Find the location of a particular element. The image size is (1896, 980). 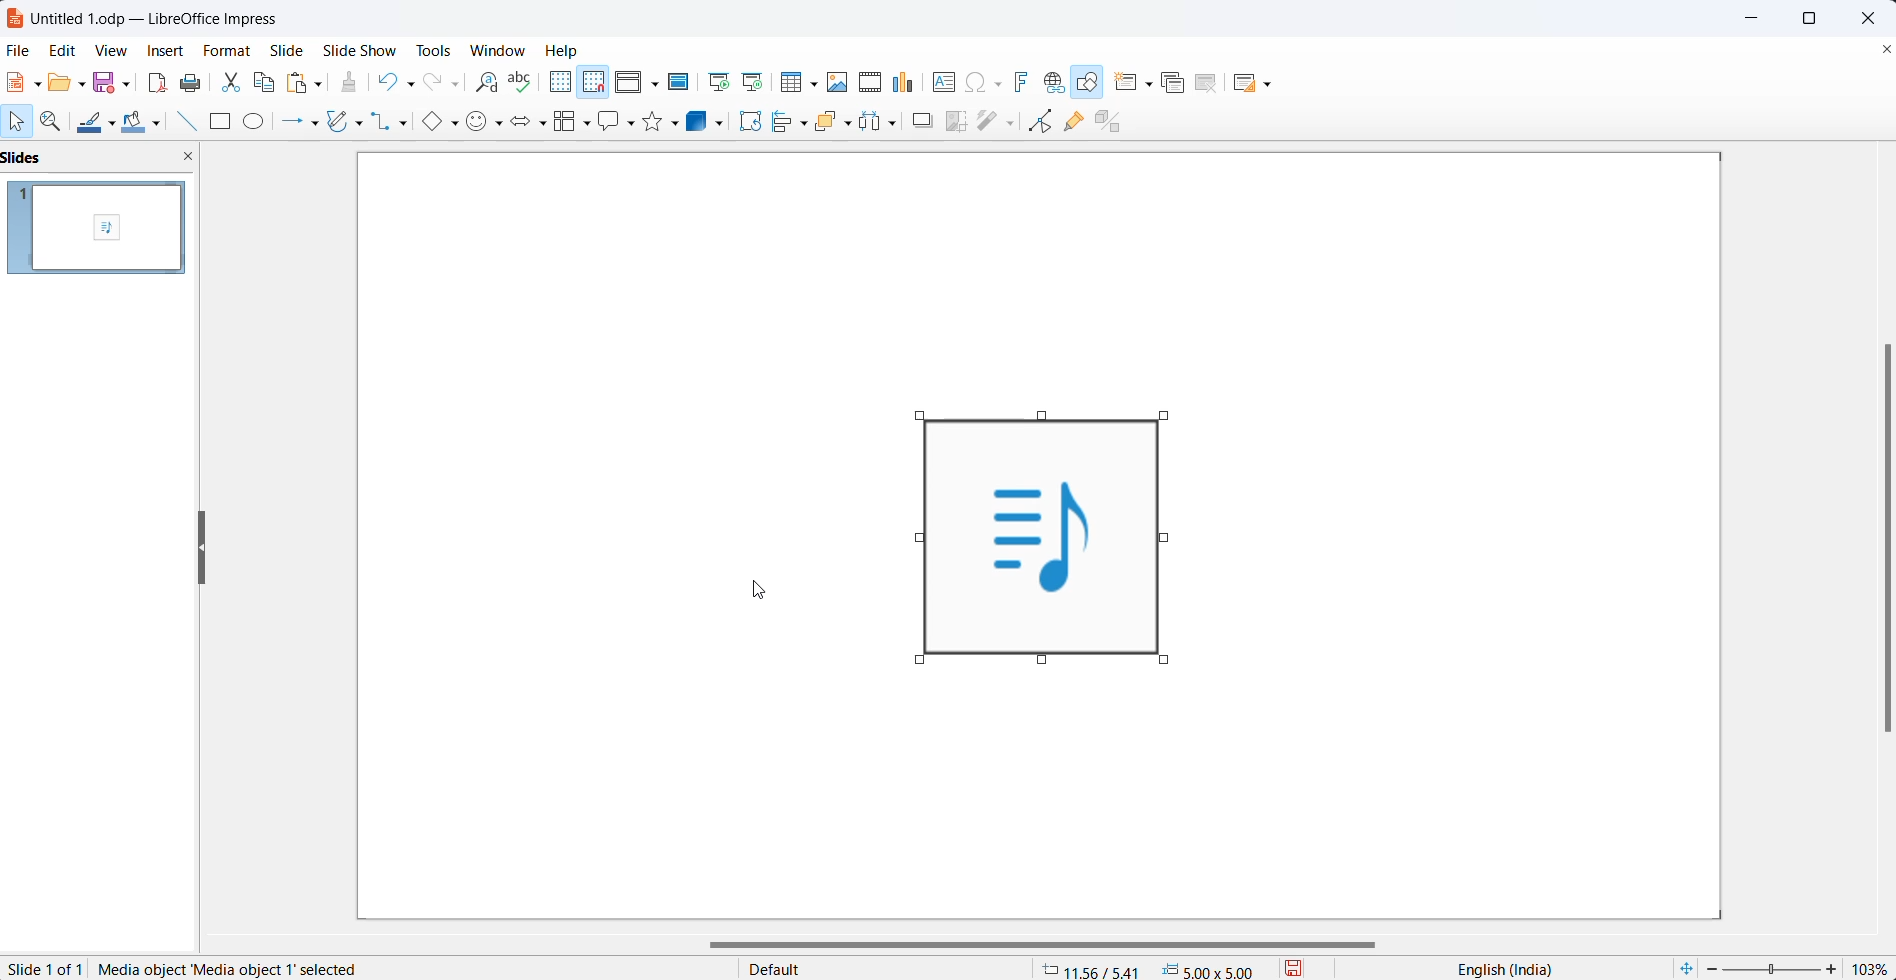

line color is located at coordinates (85, 123).